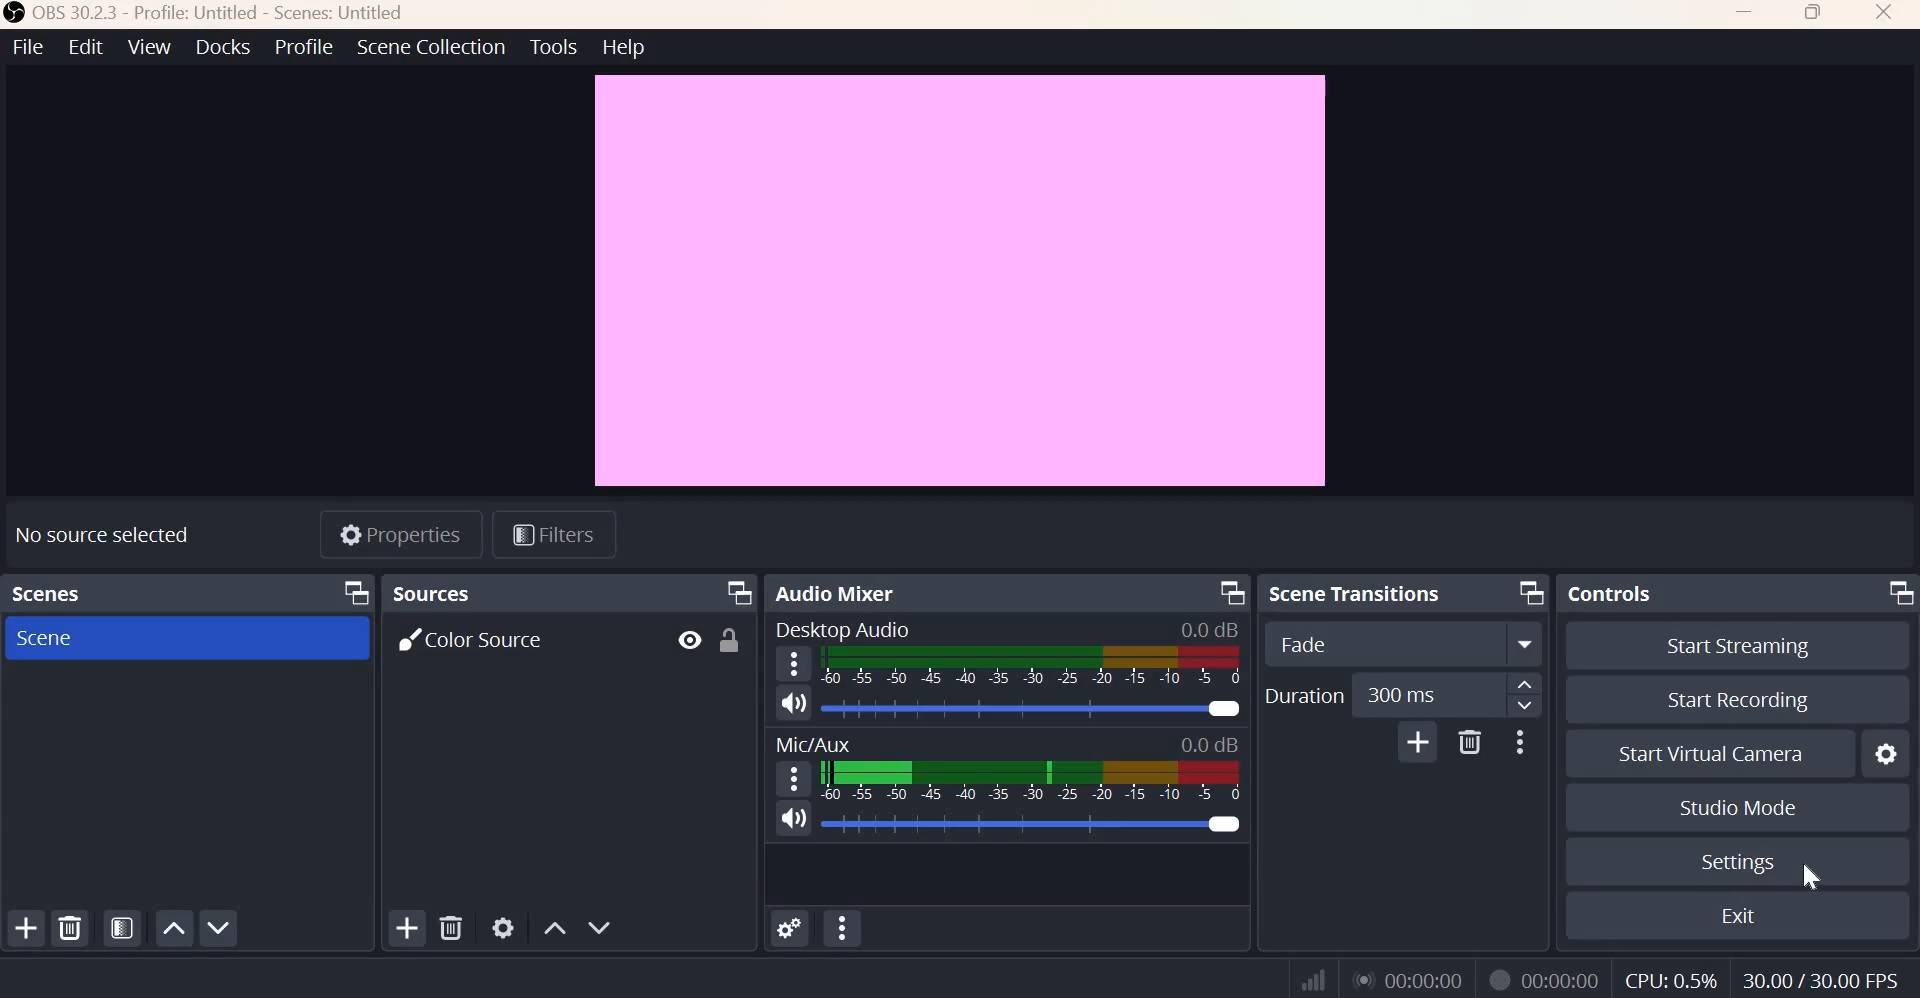  I want to click on Live Duration Timer, so click(1408, 980).